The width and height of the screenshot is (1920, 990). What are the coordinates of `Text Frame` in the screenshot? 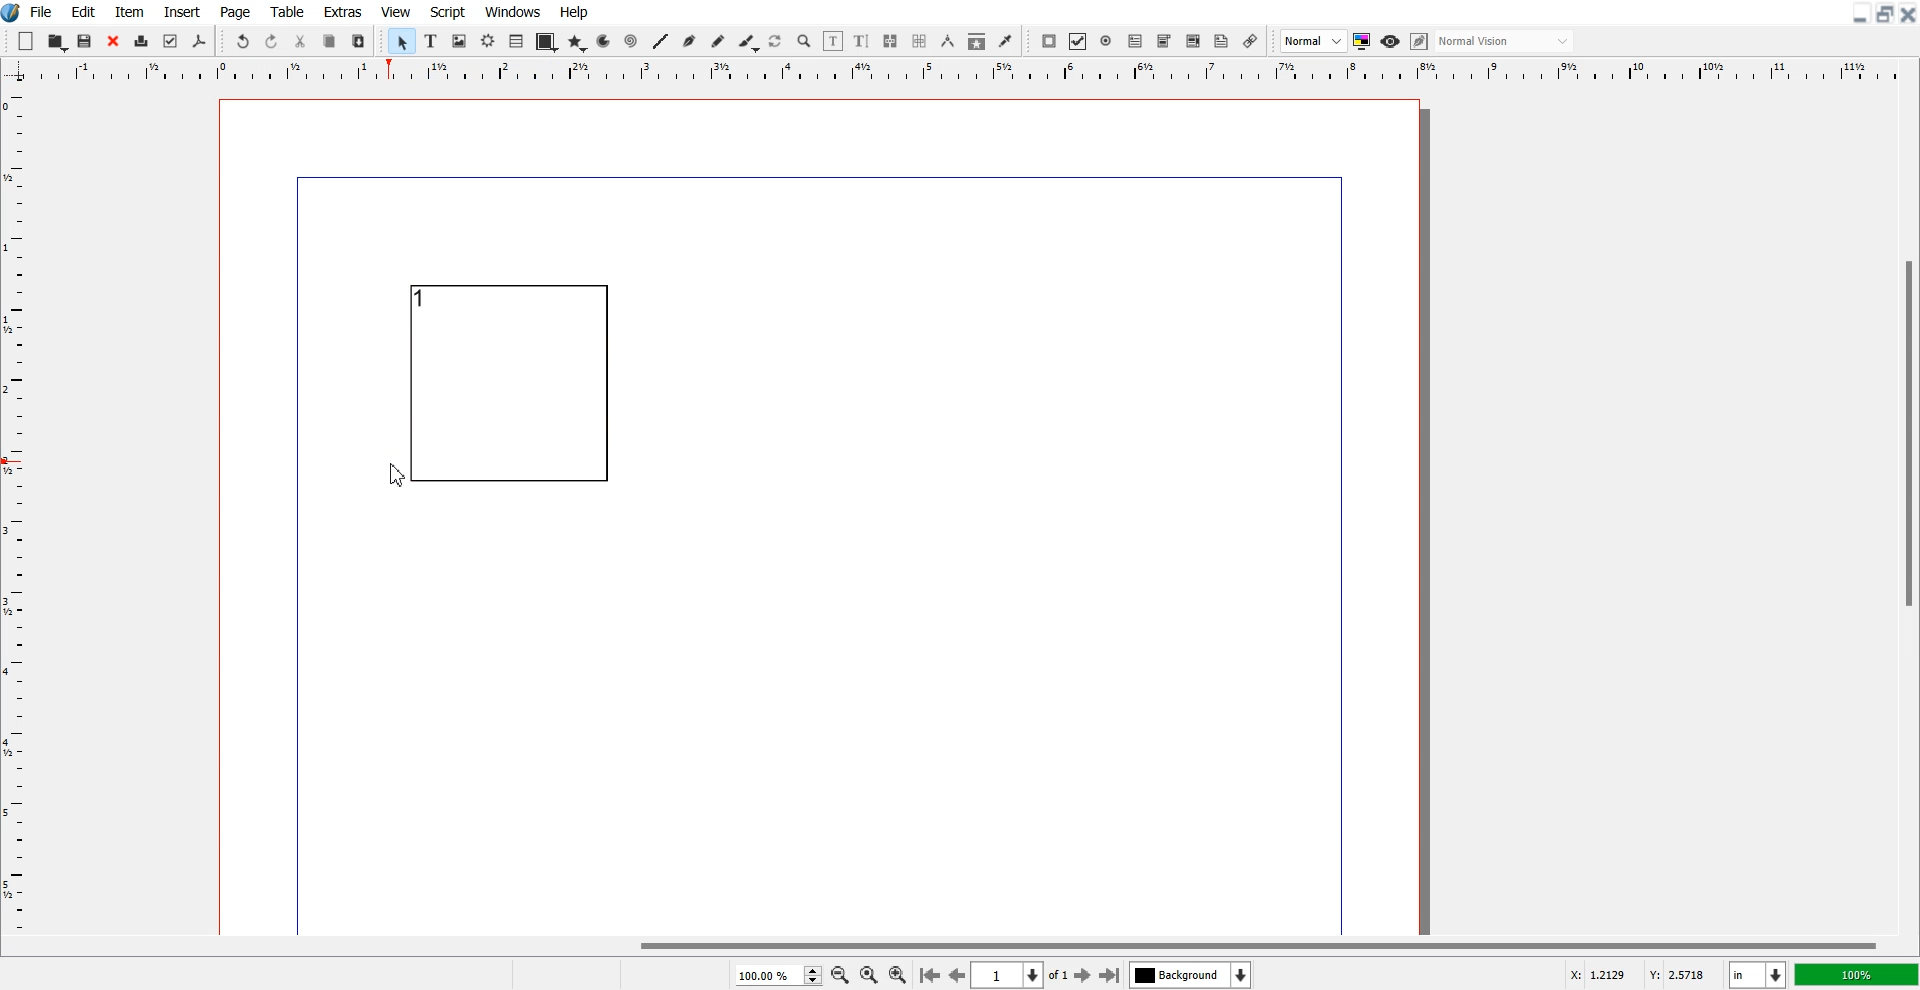 It's located at (509, 383).